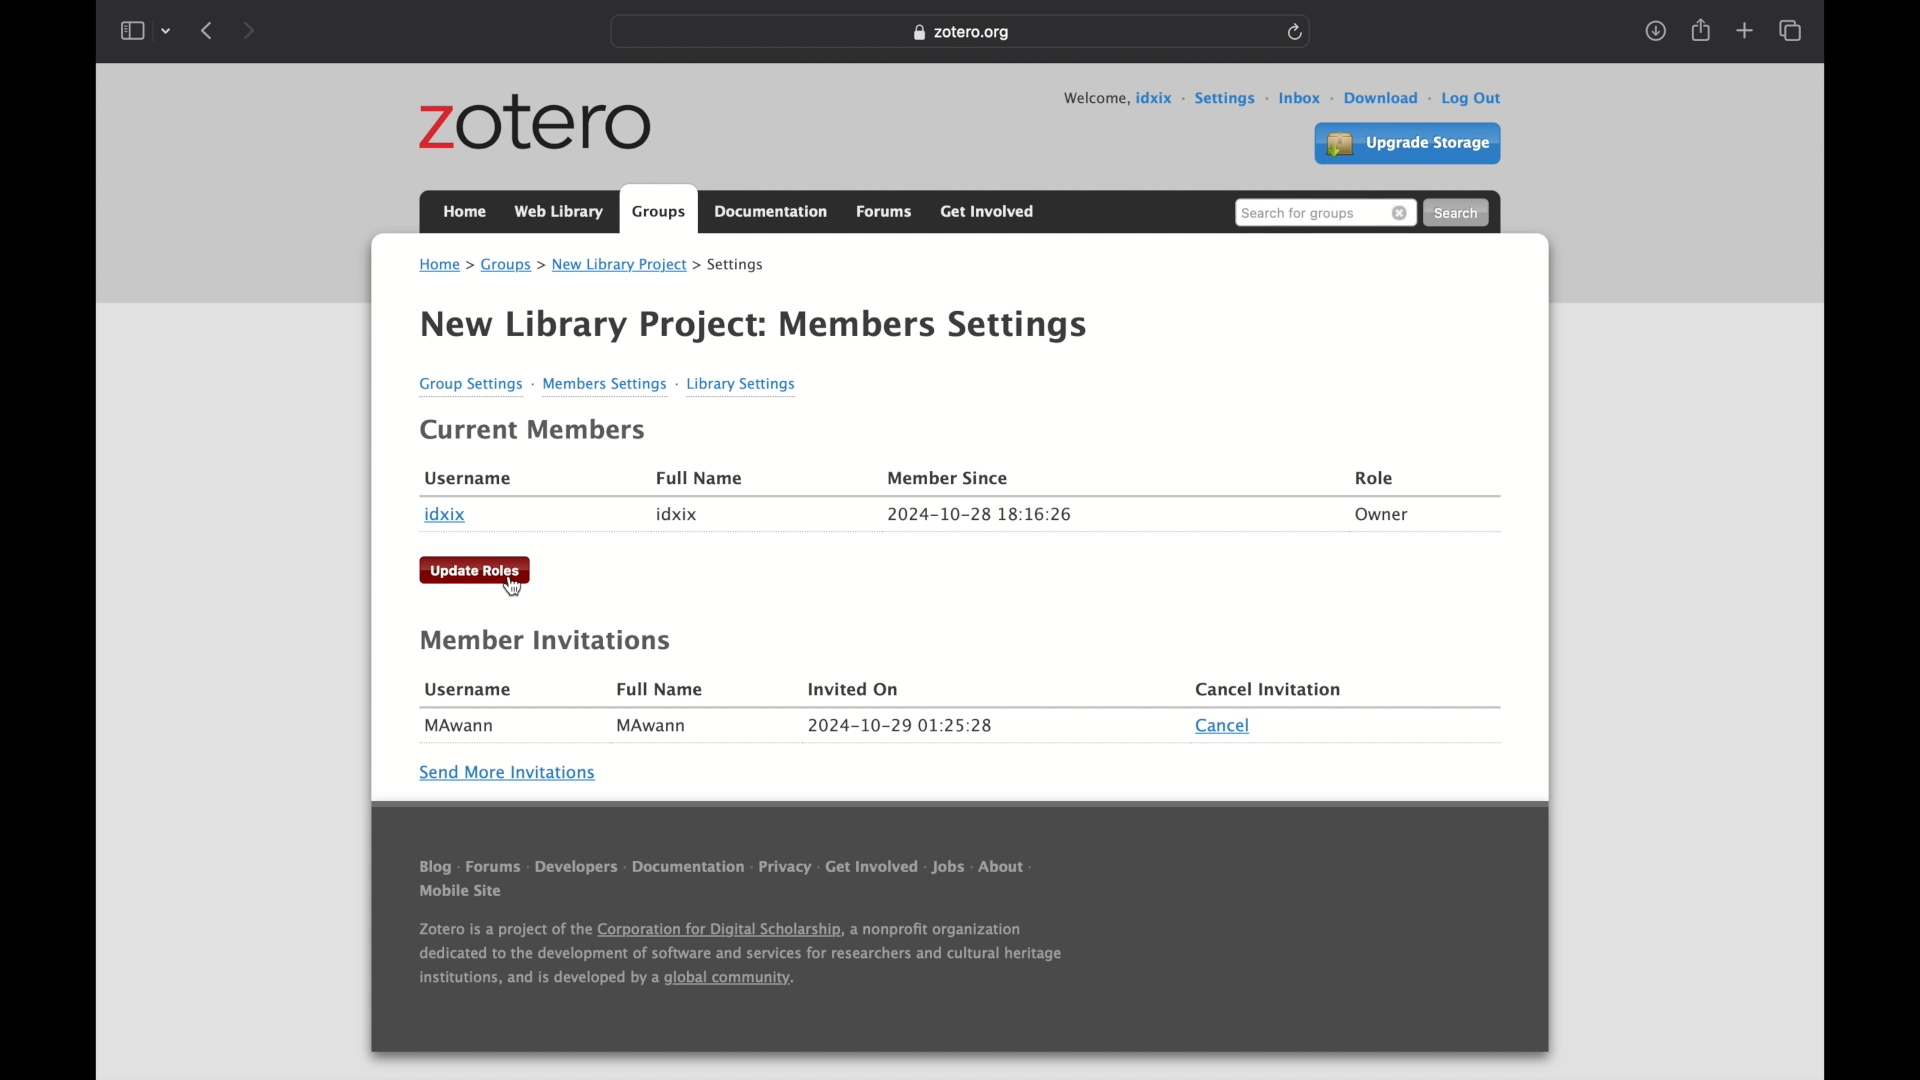  What do you see at coordinates (1406, 145) in the screenshot?
I see `upgrade storage` at bounding box center [1406, 145].